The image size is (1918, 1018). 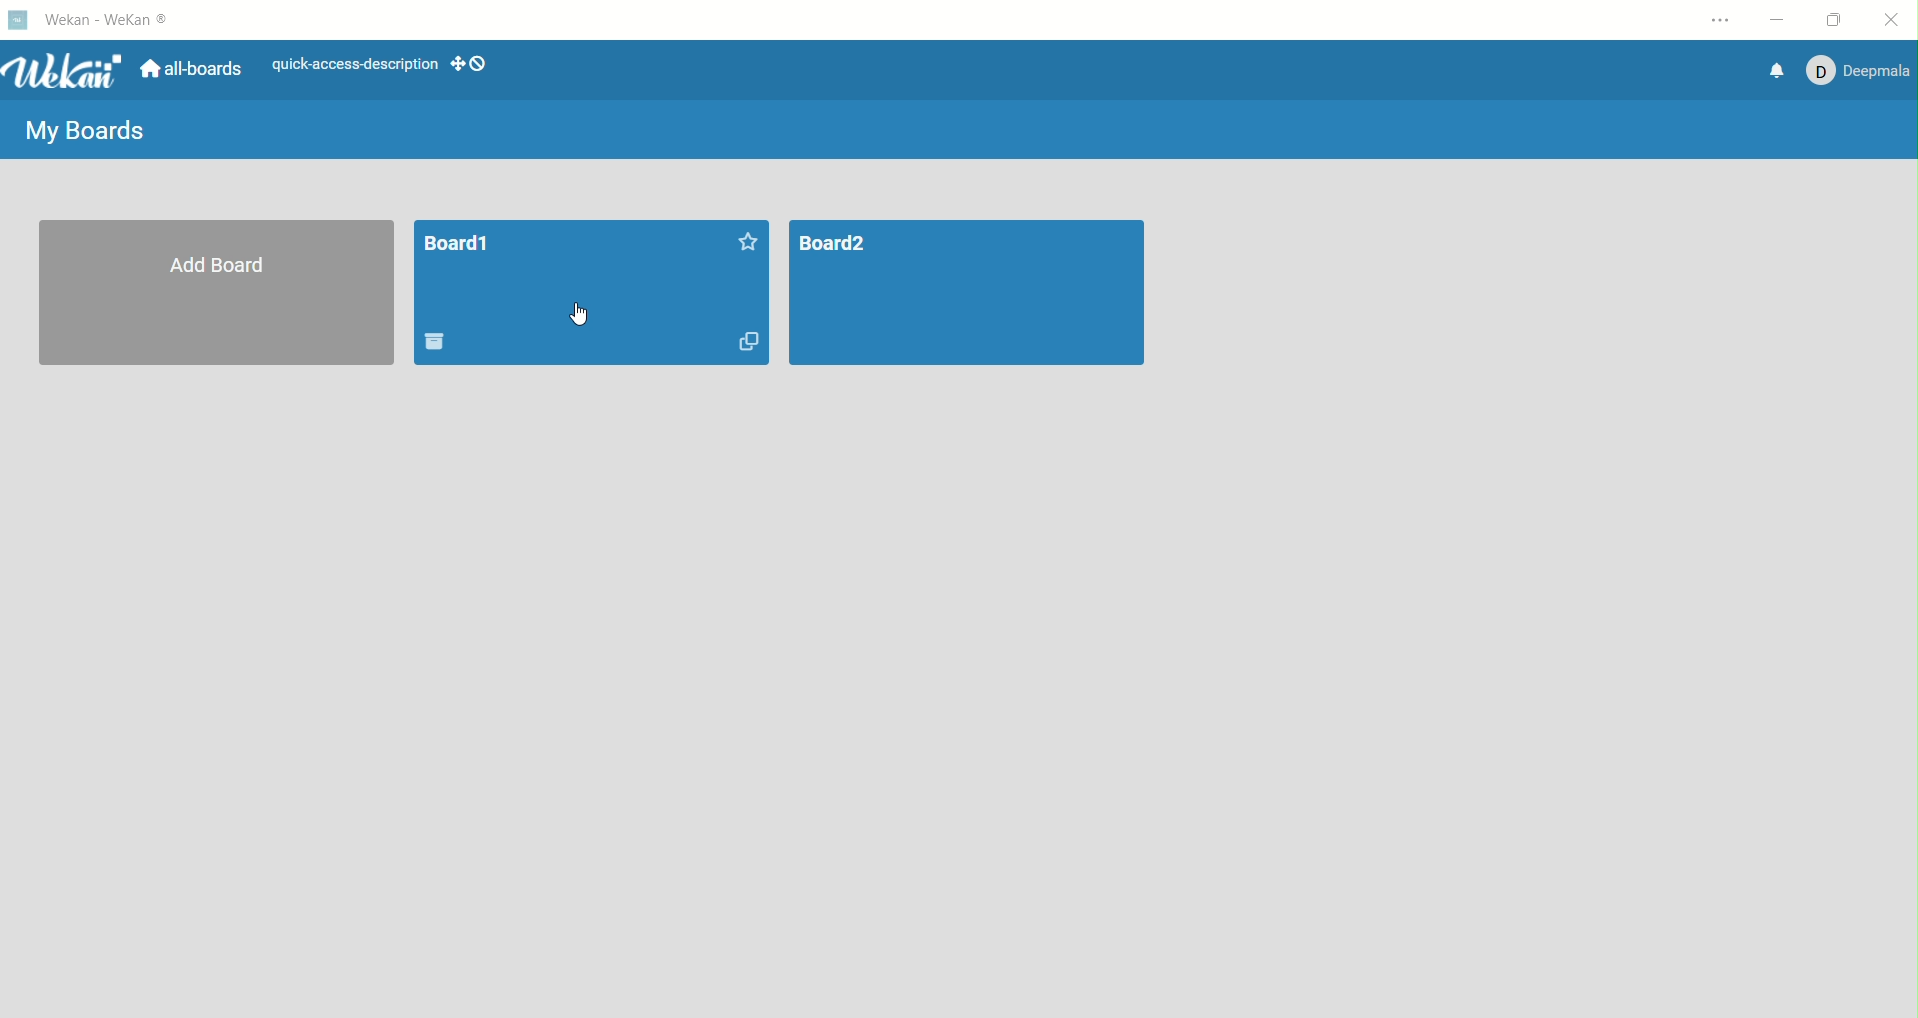 What do you see at coordinates (1778, 71) in the screenshot?
I see `notification` at bounding box center [1778, 71].